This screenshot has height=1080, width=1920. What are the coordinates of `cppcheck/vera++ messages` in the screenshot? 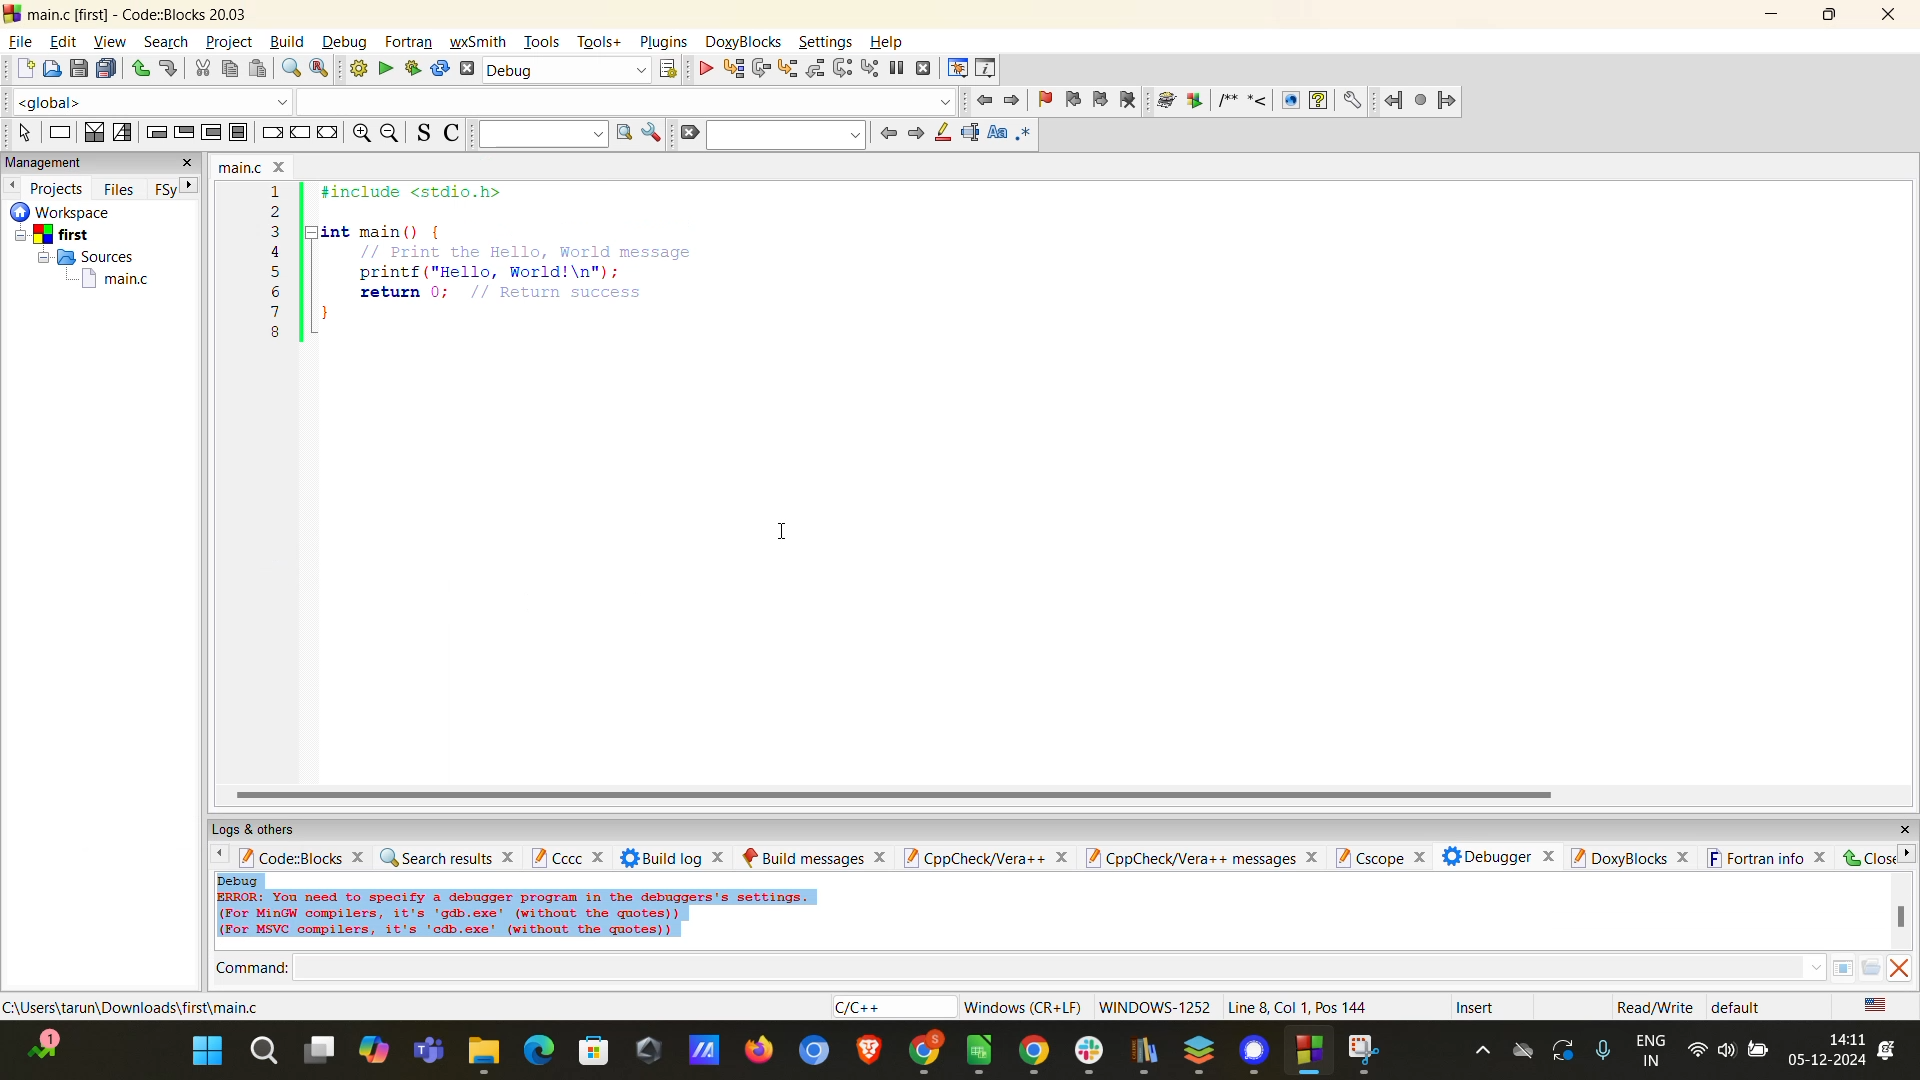 It's located at (1204, 855).